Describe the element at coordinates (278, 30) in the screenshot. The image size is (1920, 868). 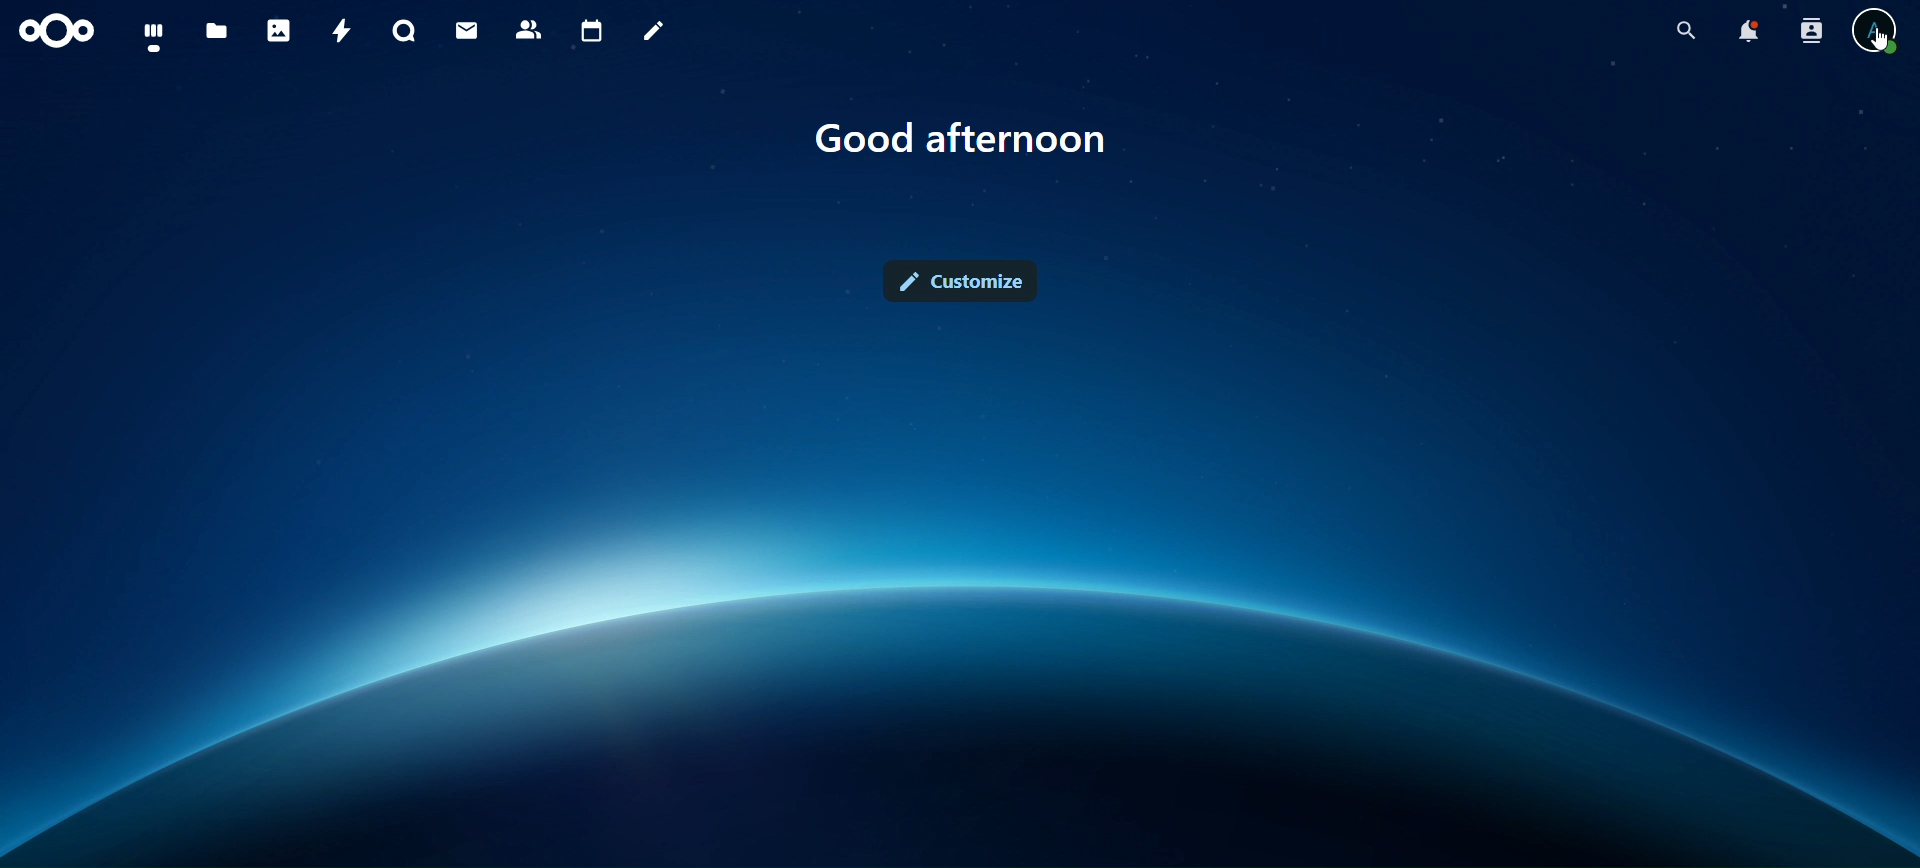
I see `photos` at that location.